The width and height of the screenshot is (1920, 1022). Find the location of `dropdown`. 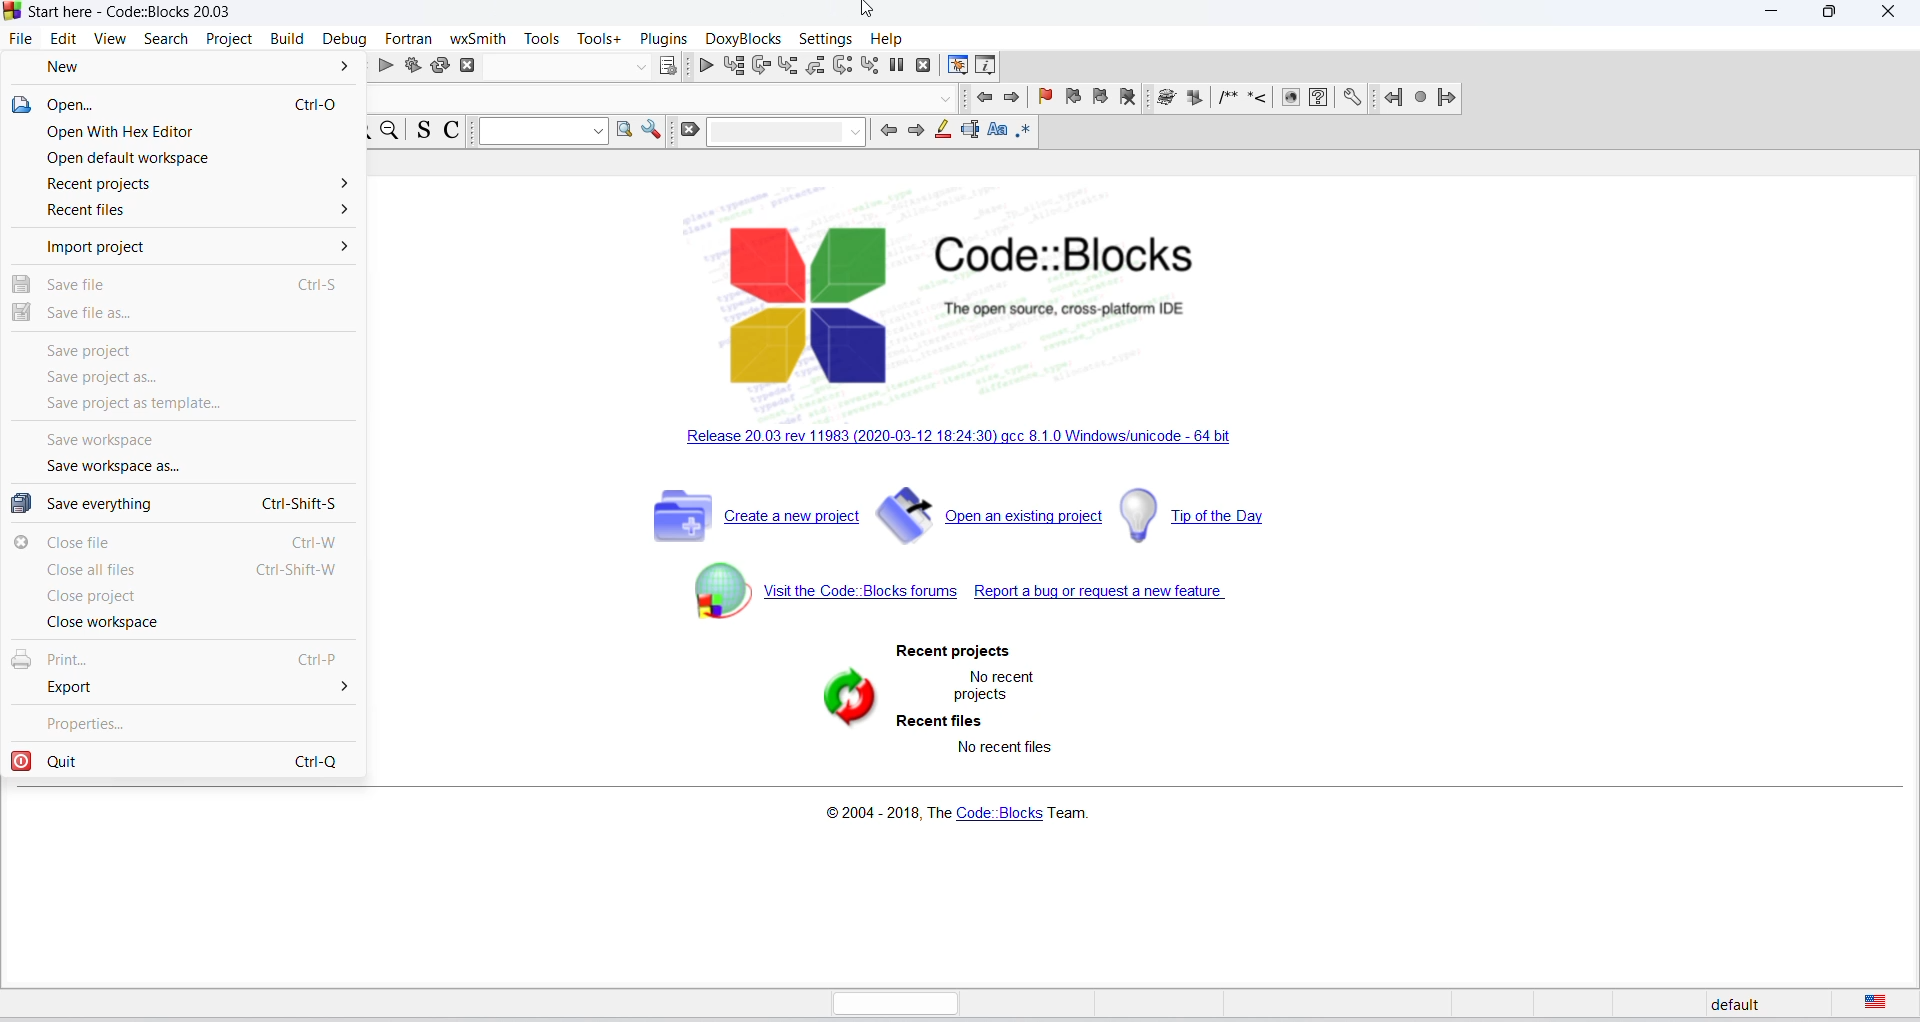

dropdown is located at coordinates (637, 69).